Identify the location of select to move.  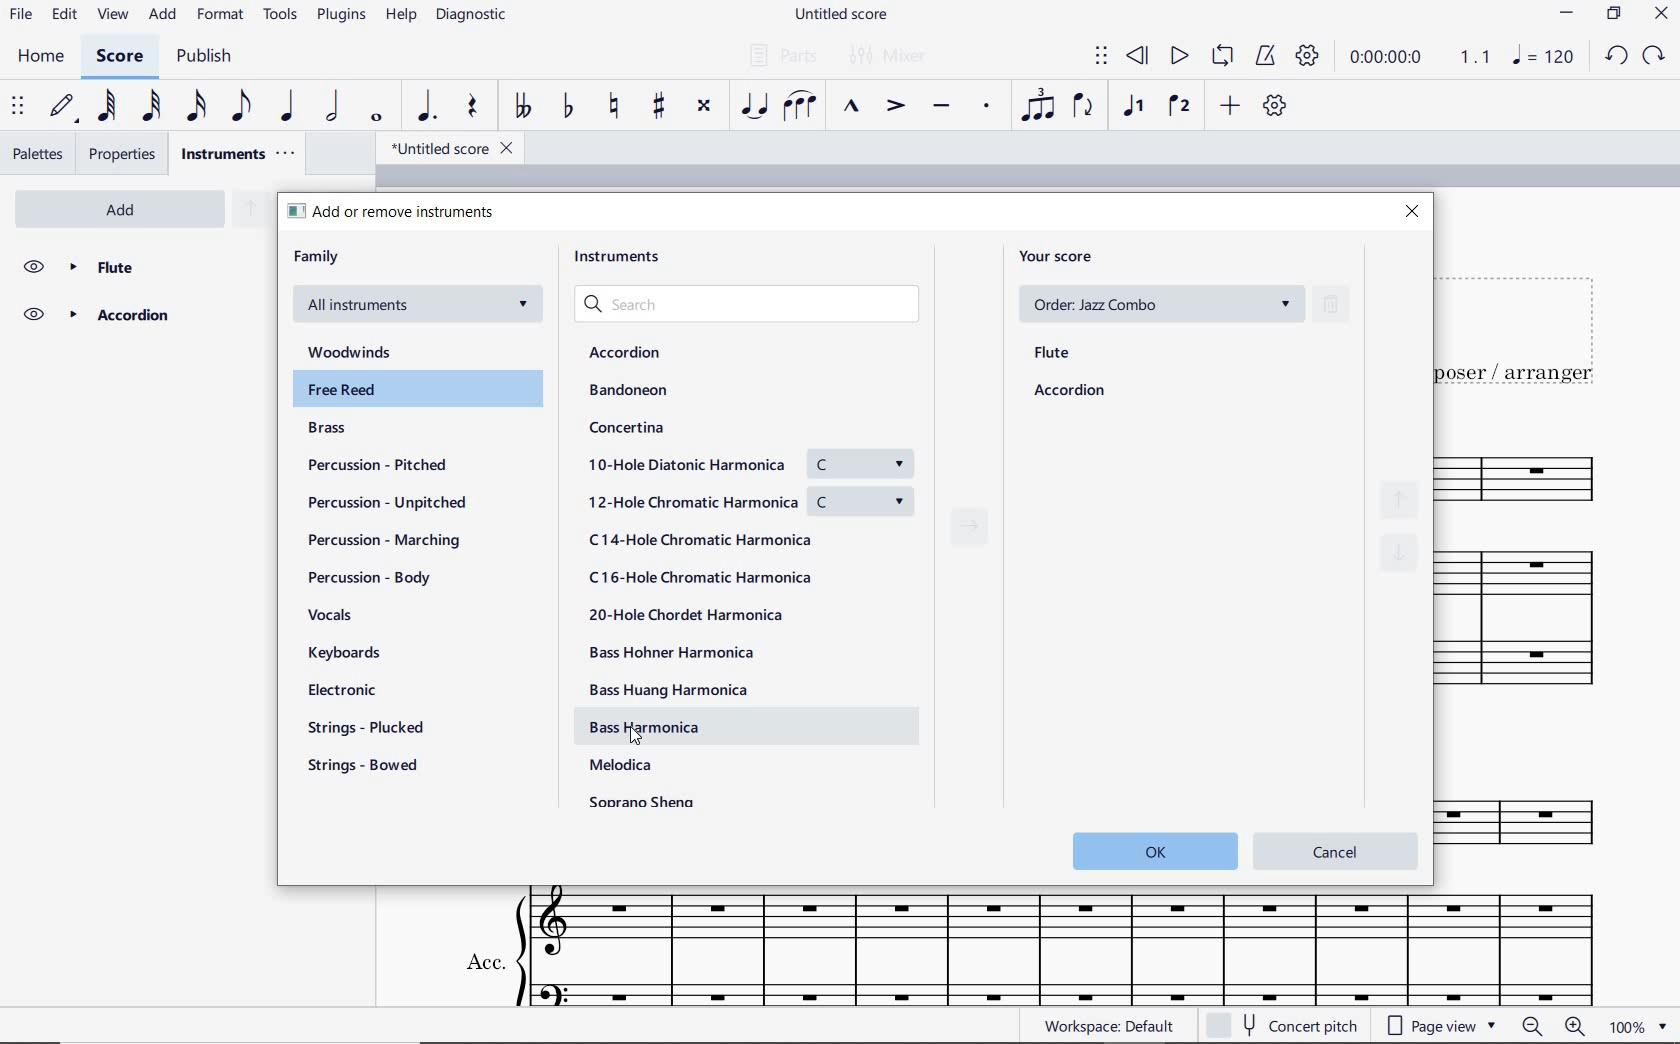
(18, 107).